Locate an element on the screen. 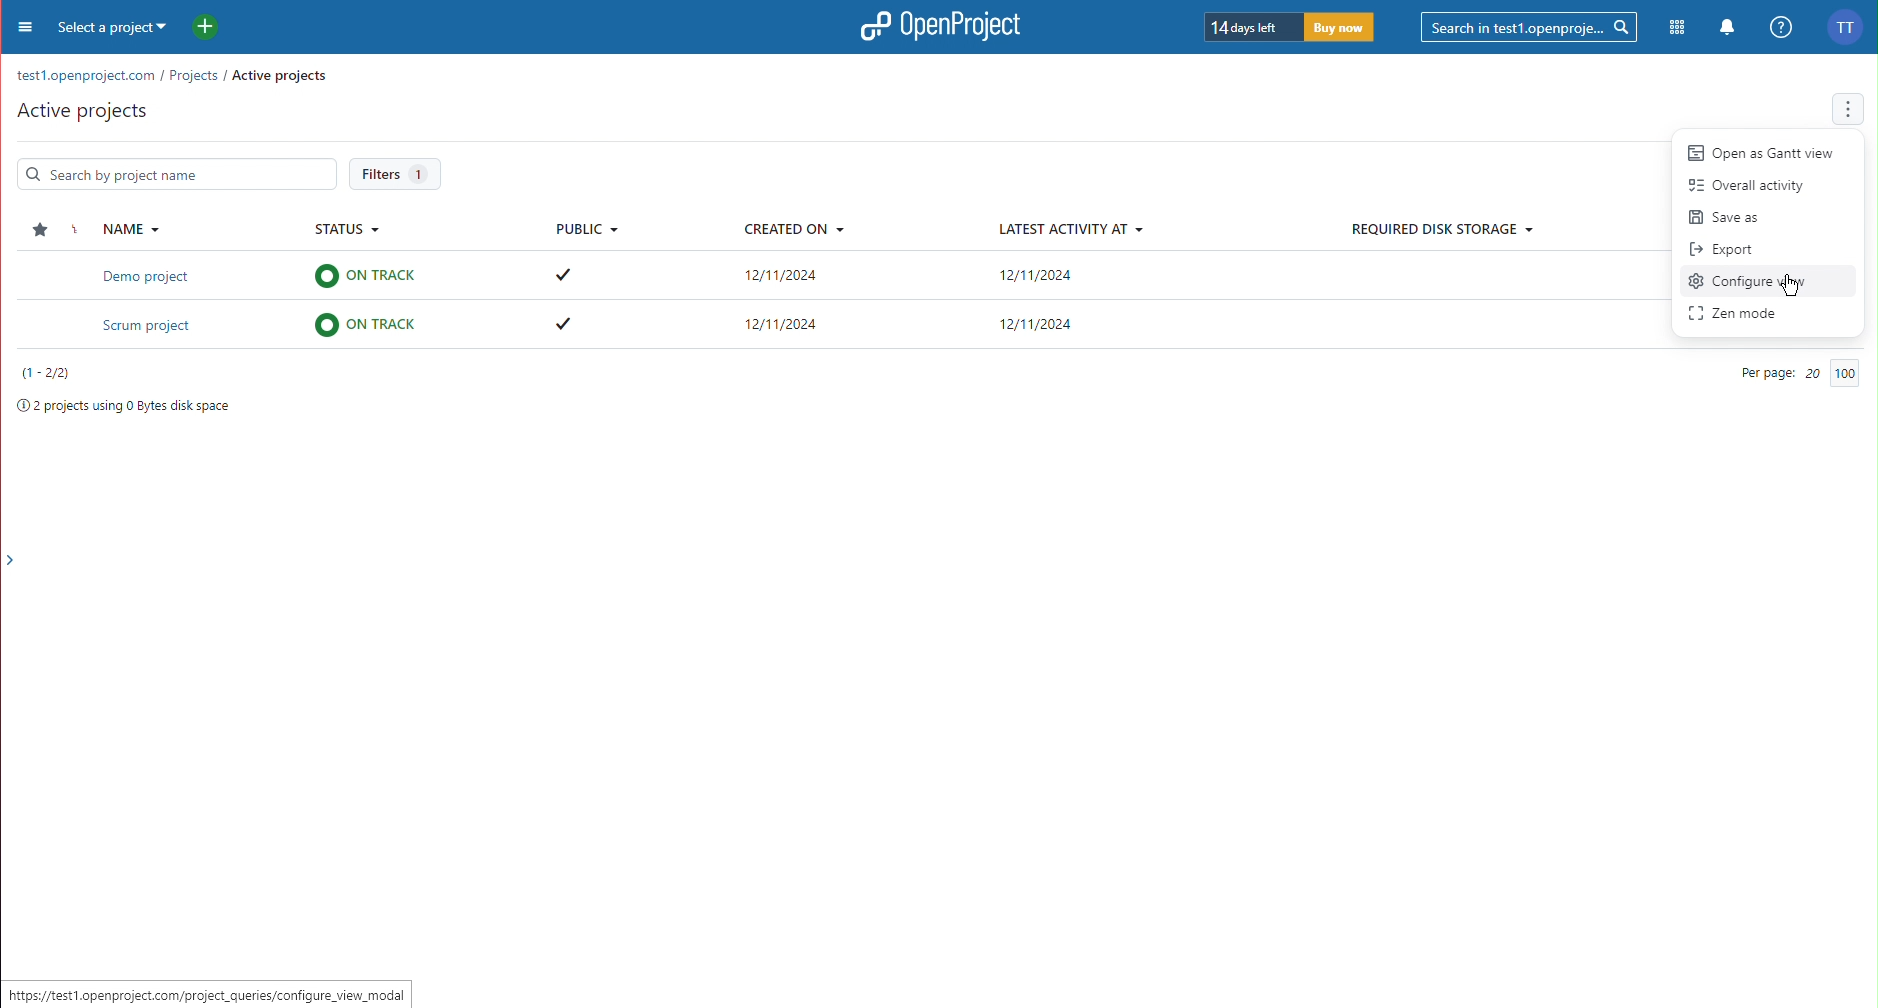  Filters is located at coordinates (395, 171).